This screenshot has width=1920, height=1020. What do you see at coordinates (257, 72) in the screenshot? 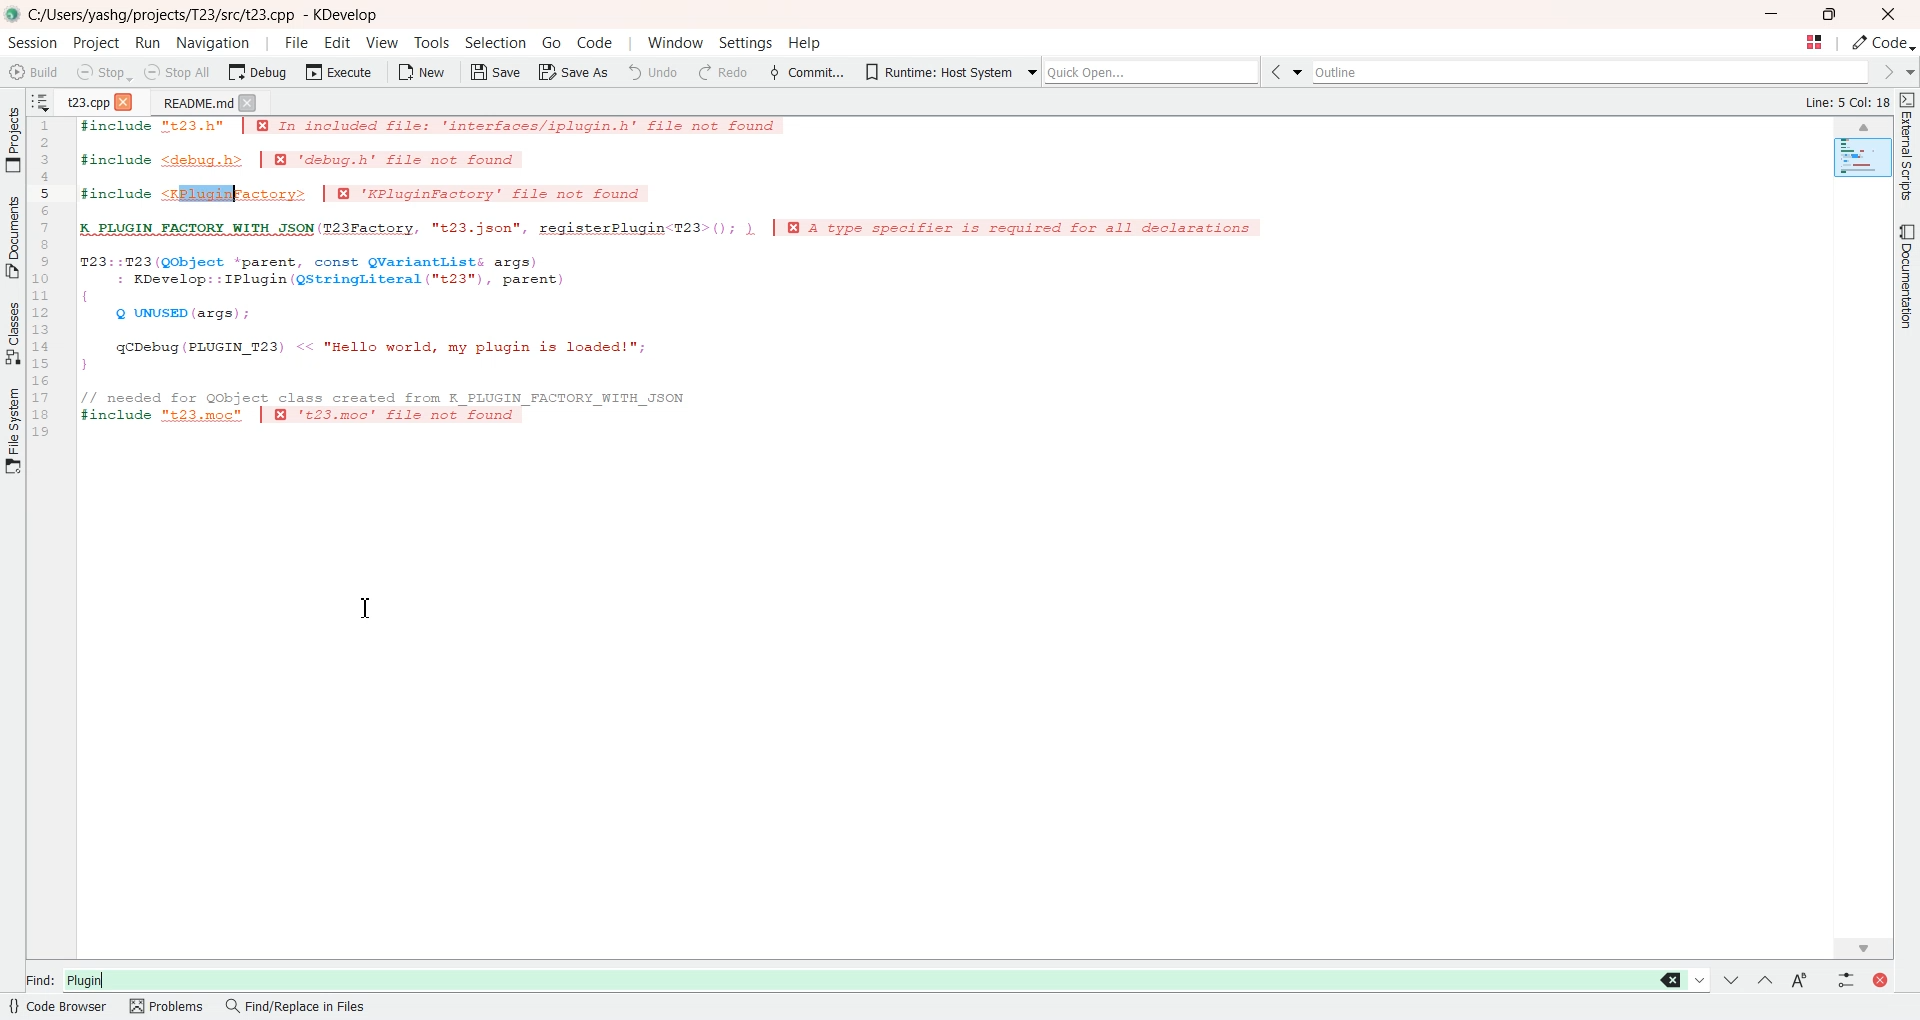
I see `Debug` at bounding box center [257, 72].